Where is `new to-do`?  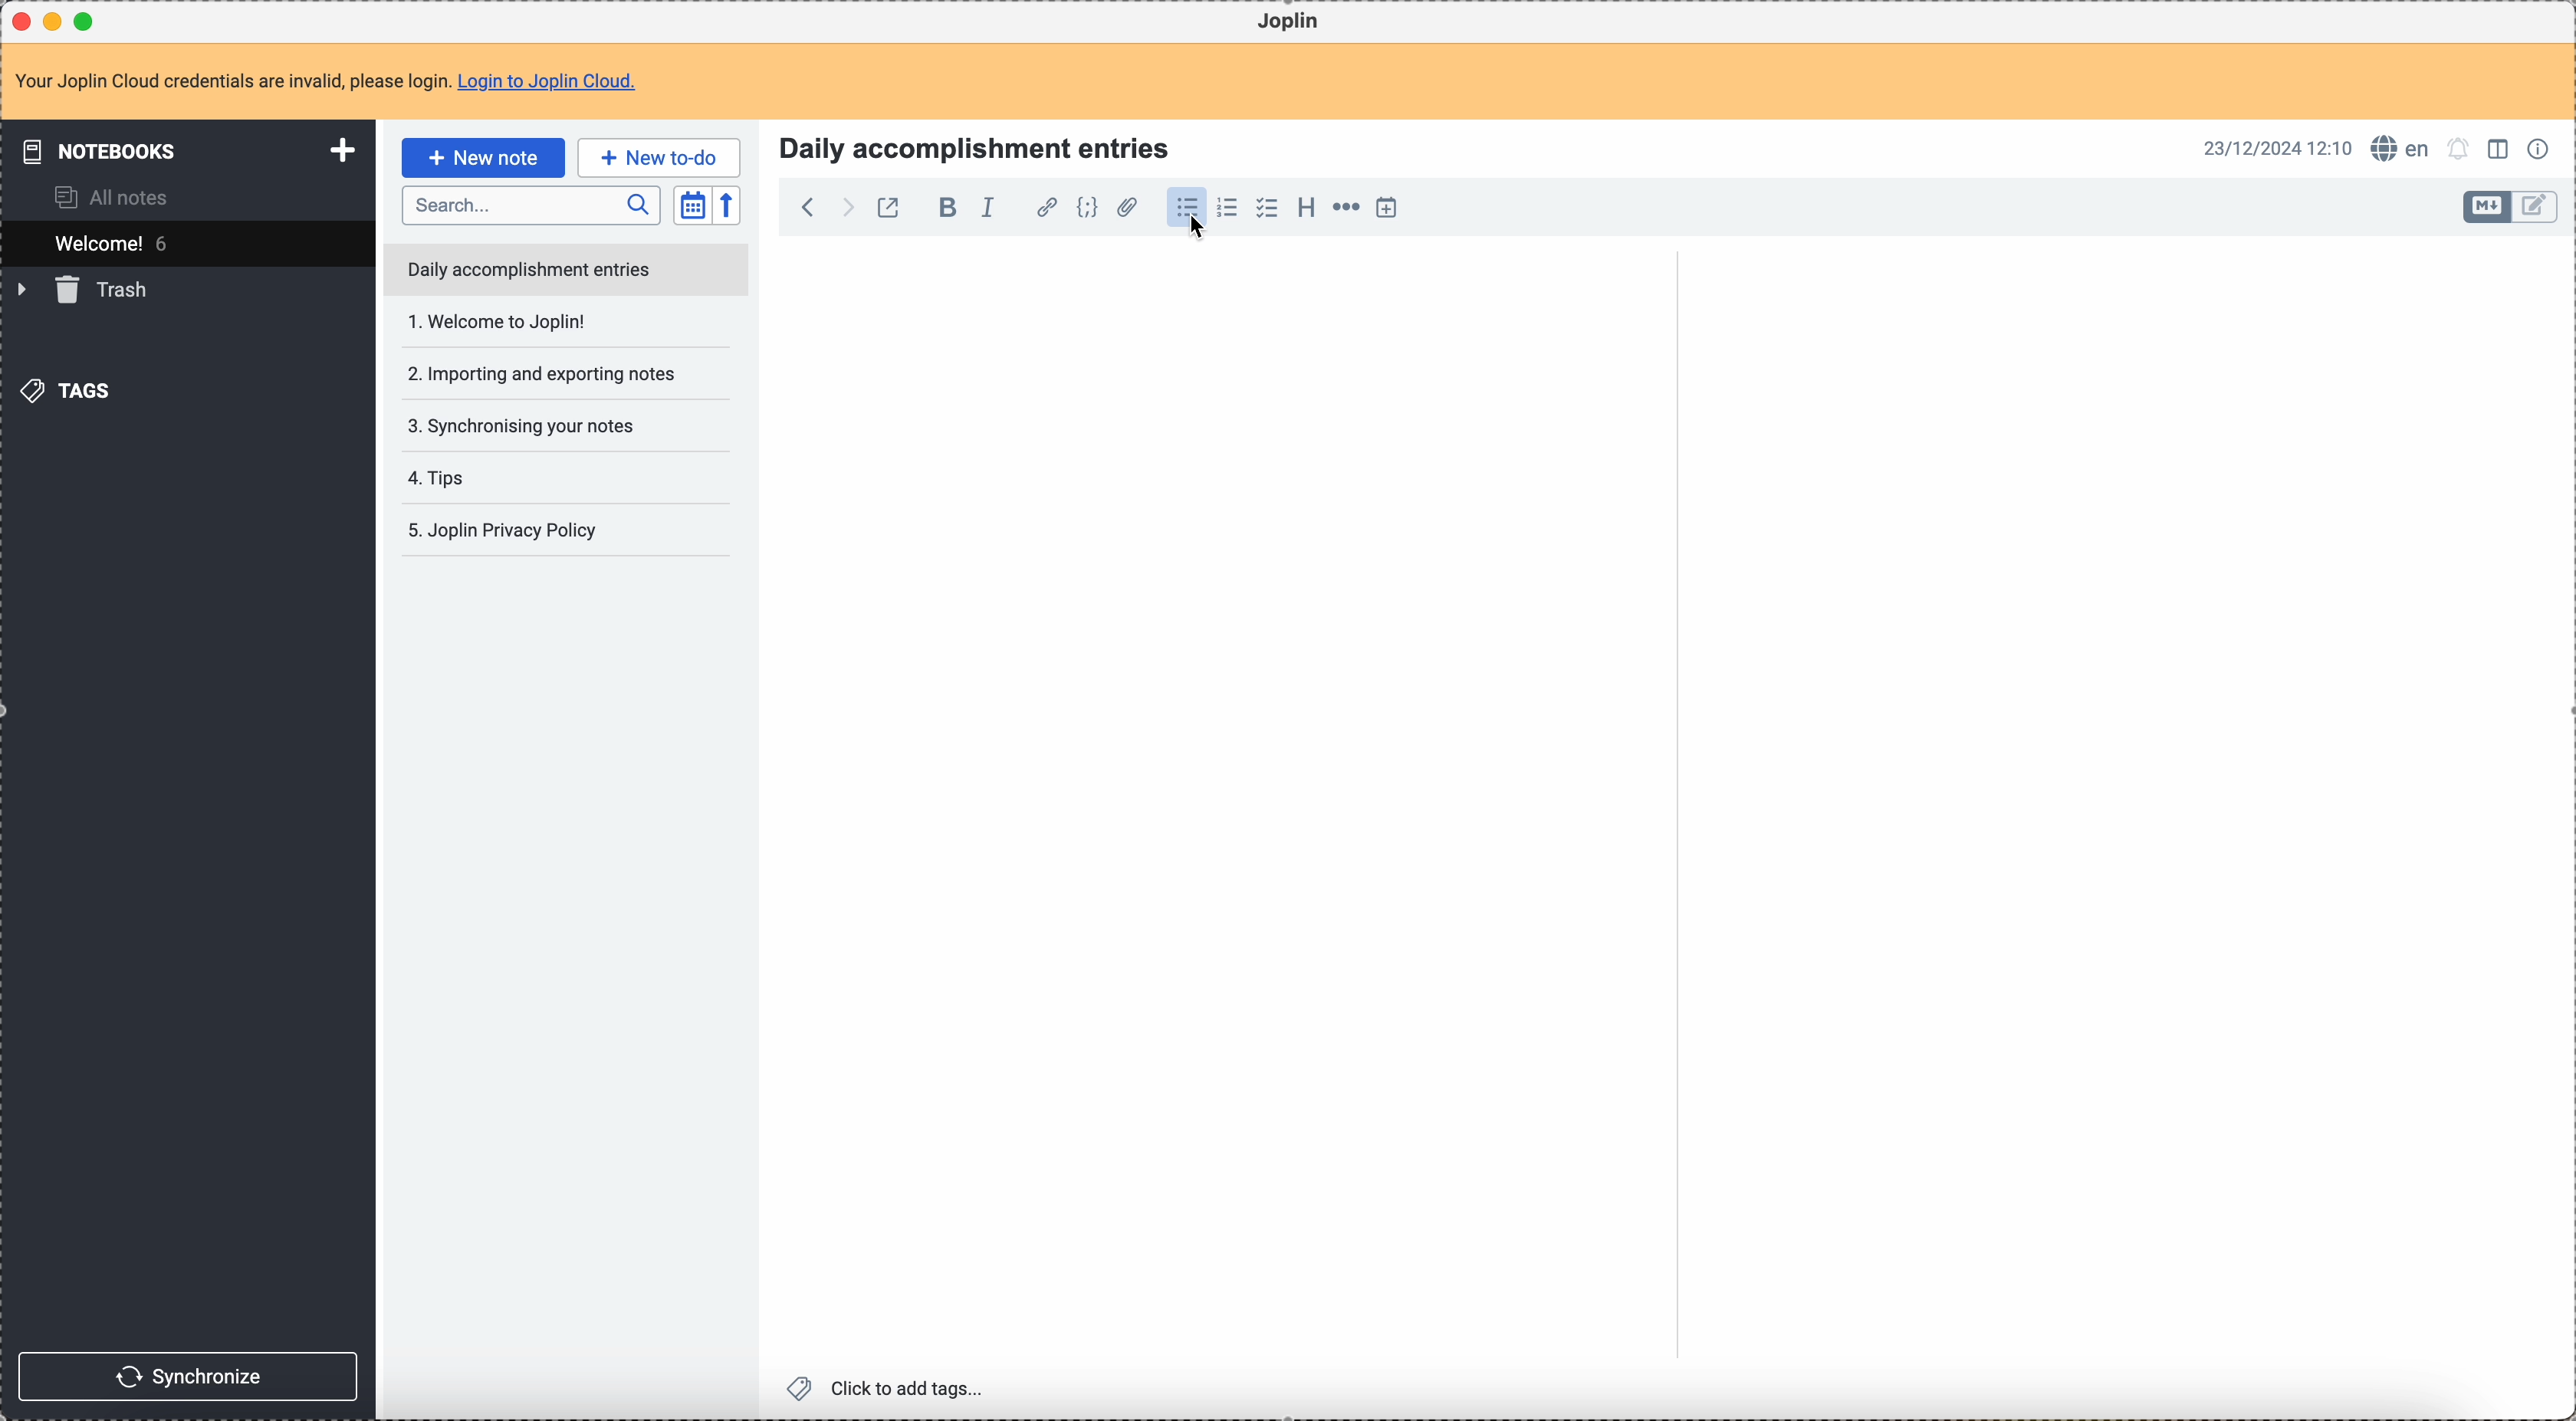 new to-do is located at coordinates (660, 156).